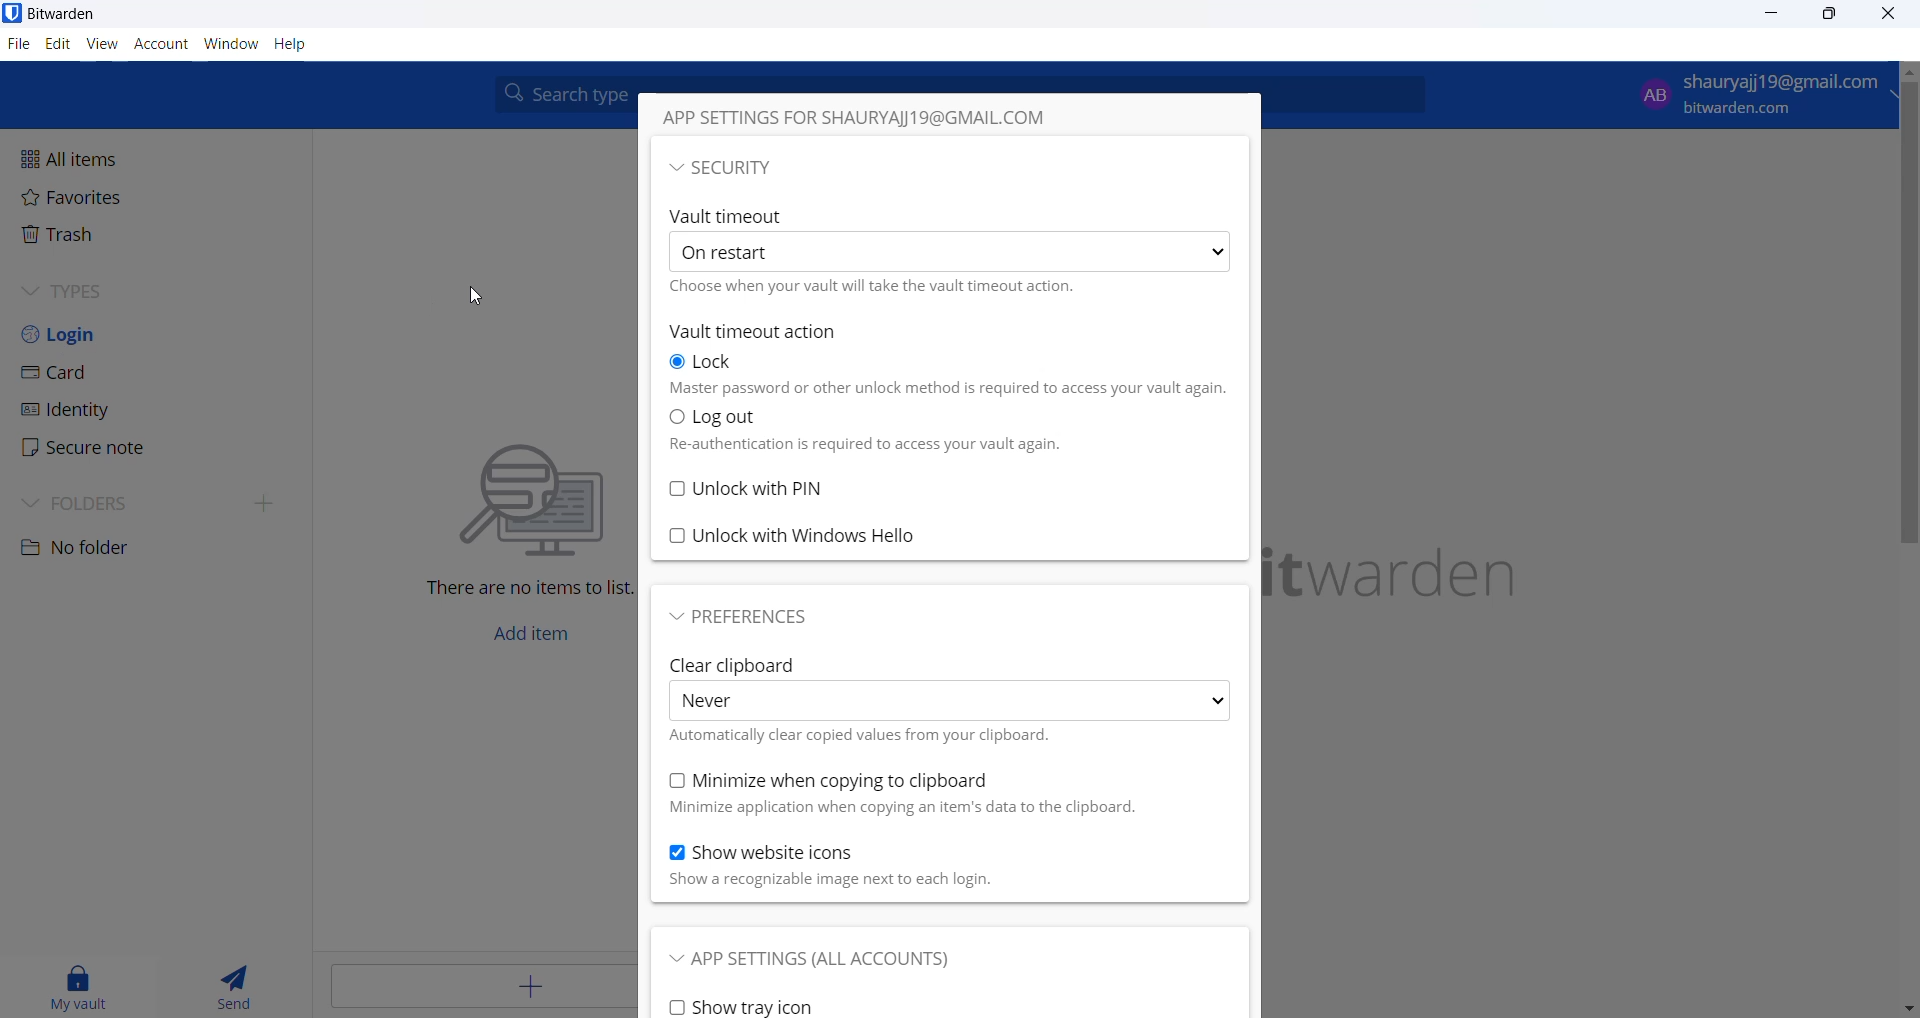  Describe the element at coordinates (1908, 73) in the screenshot. I see `move up` at that location.